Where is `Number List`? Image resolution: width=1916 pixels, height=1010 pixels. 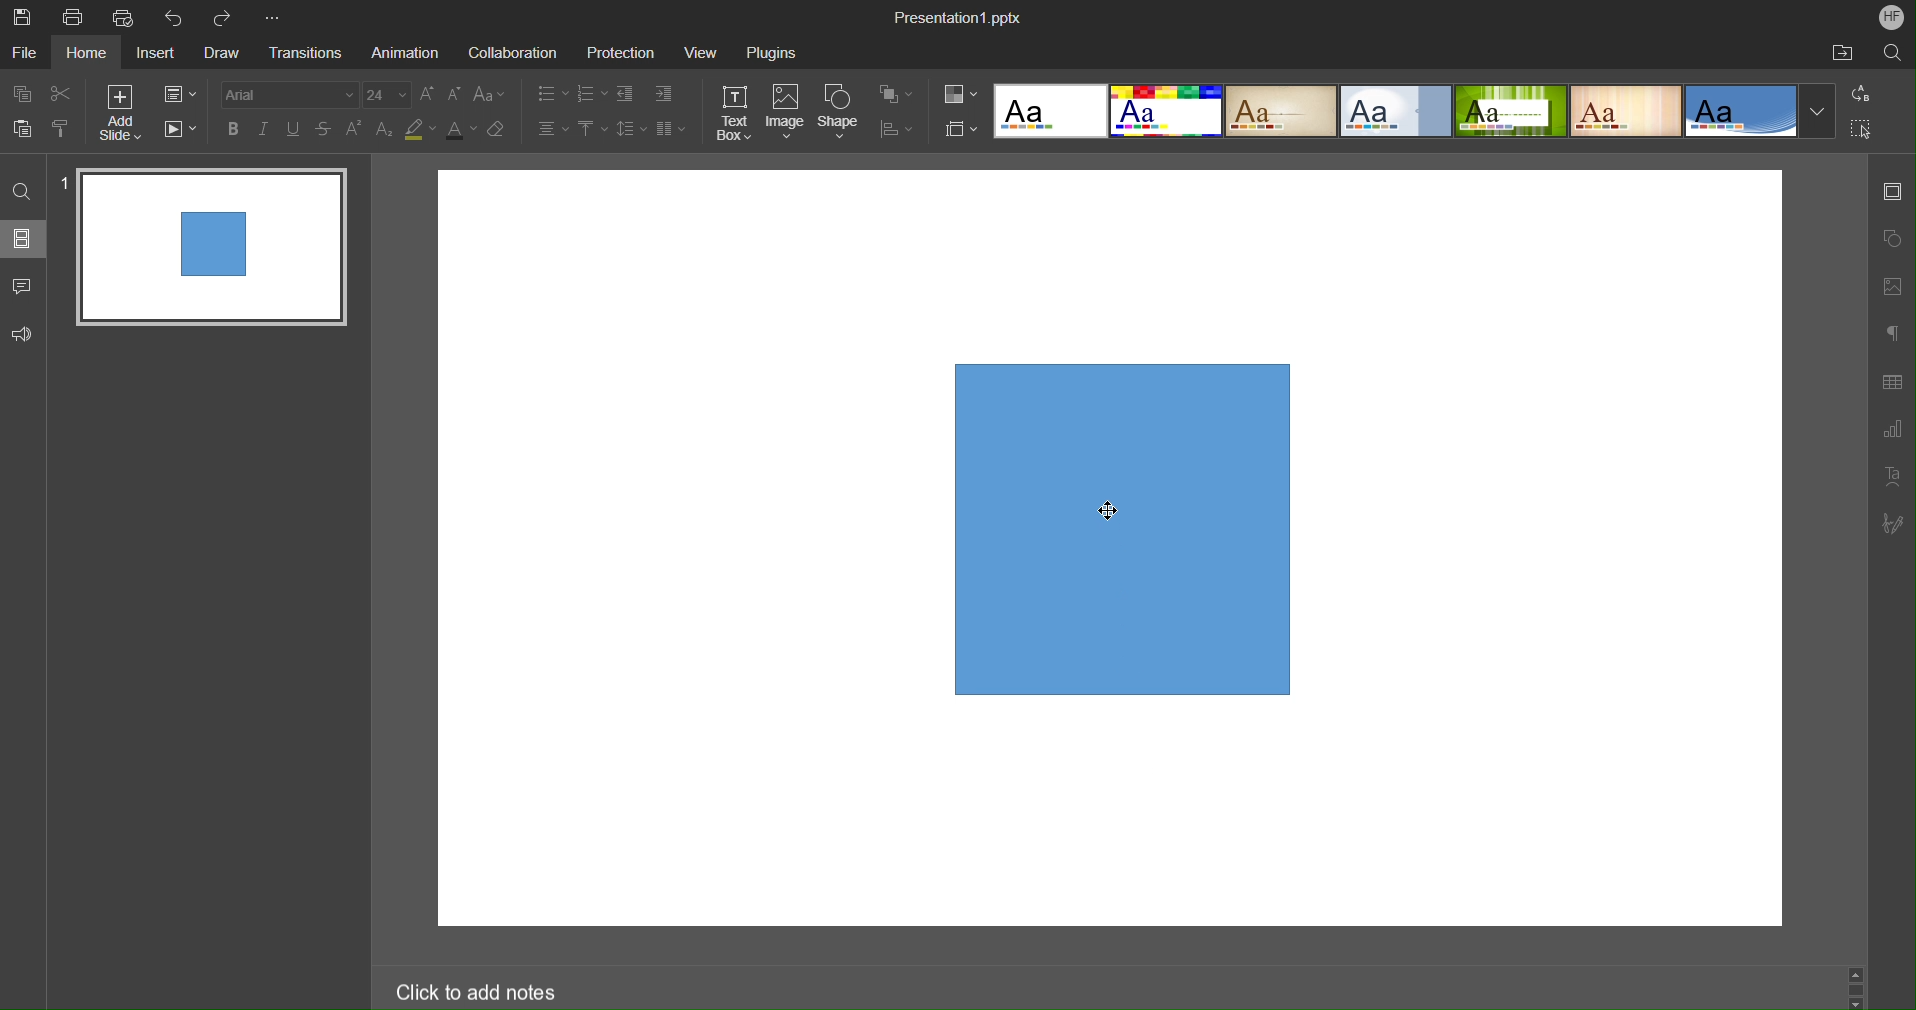 Number List is located at coordinates (593, 94).